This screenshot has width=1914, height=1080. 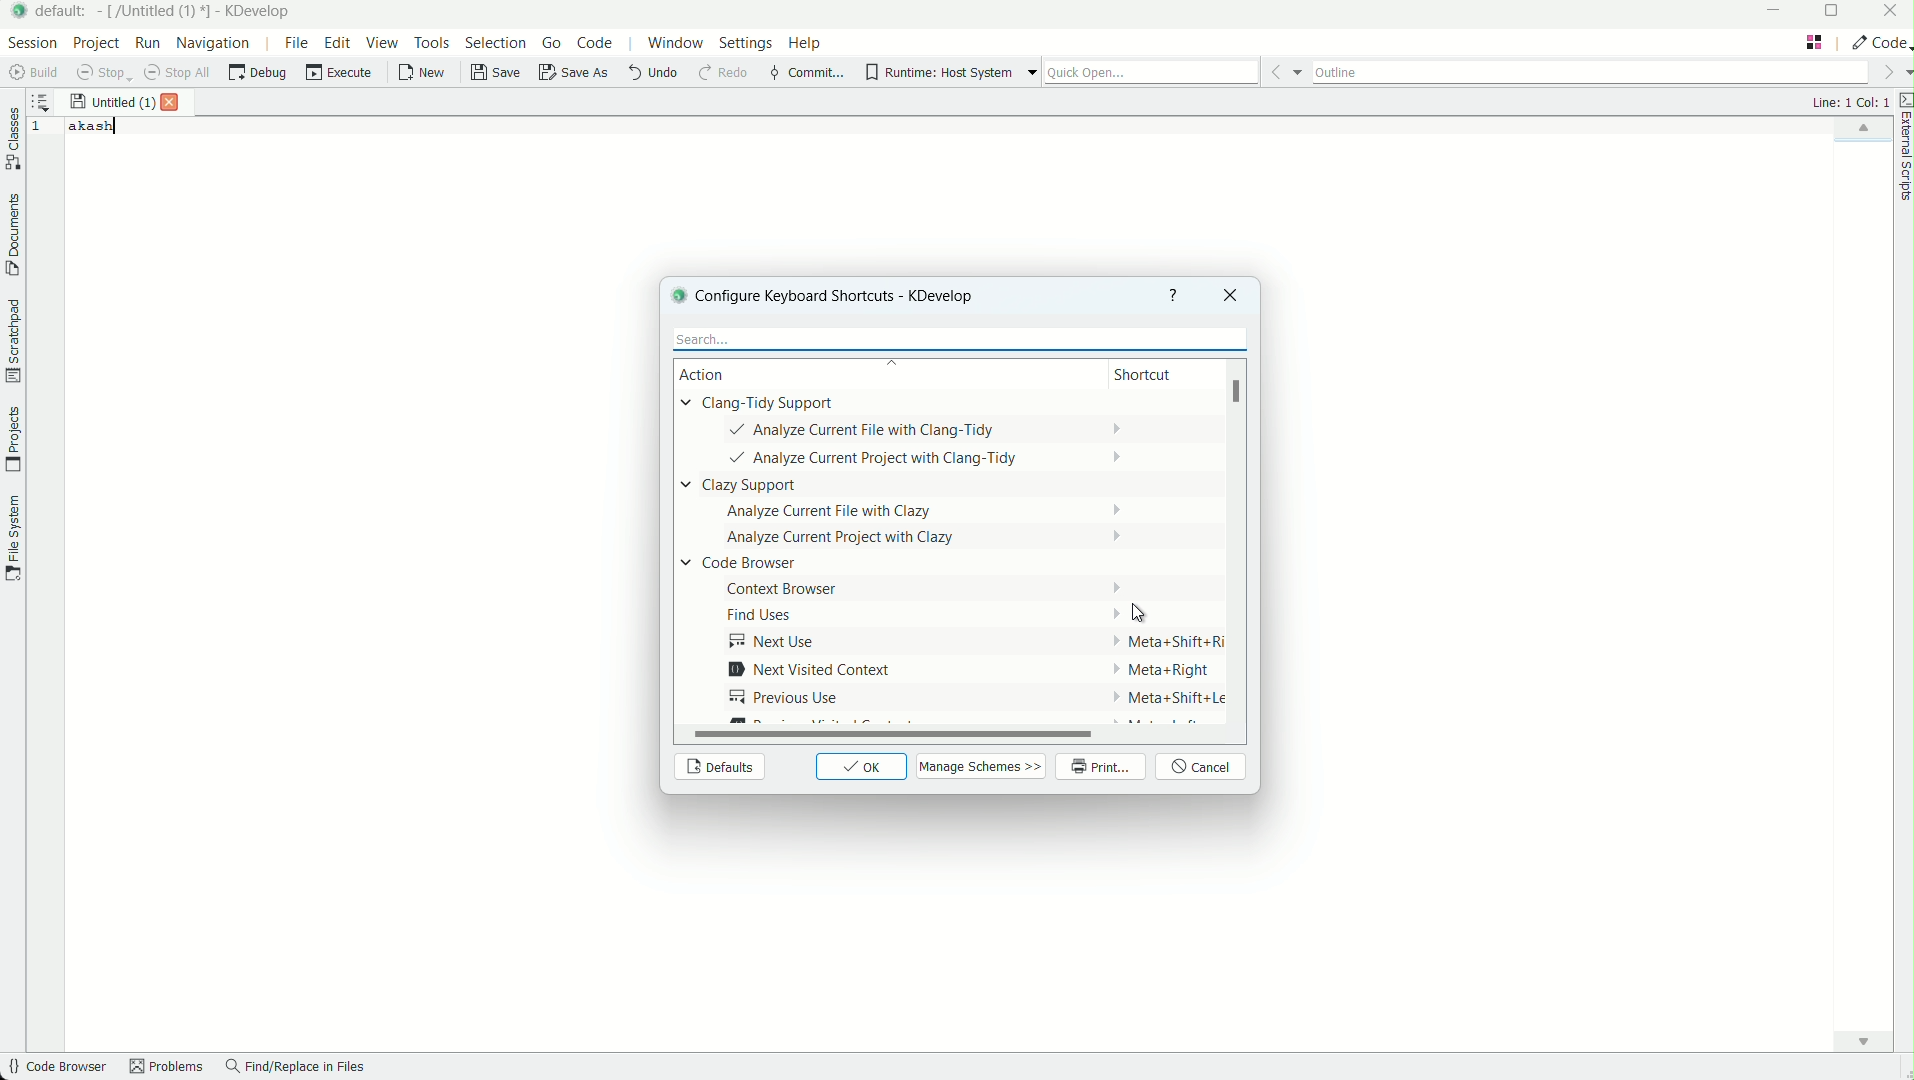 I want to click on selection menu, so click(x=495, y=43).